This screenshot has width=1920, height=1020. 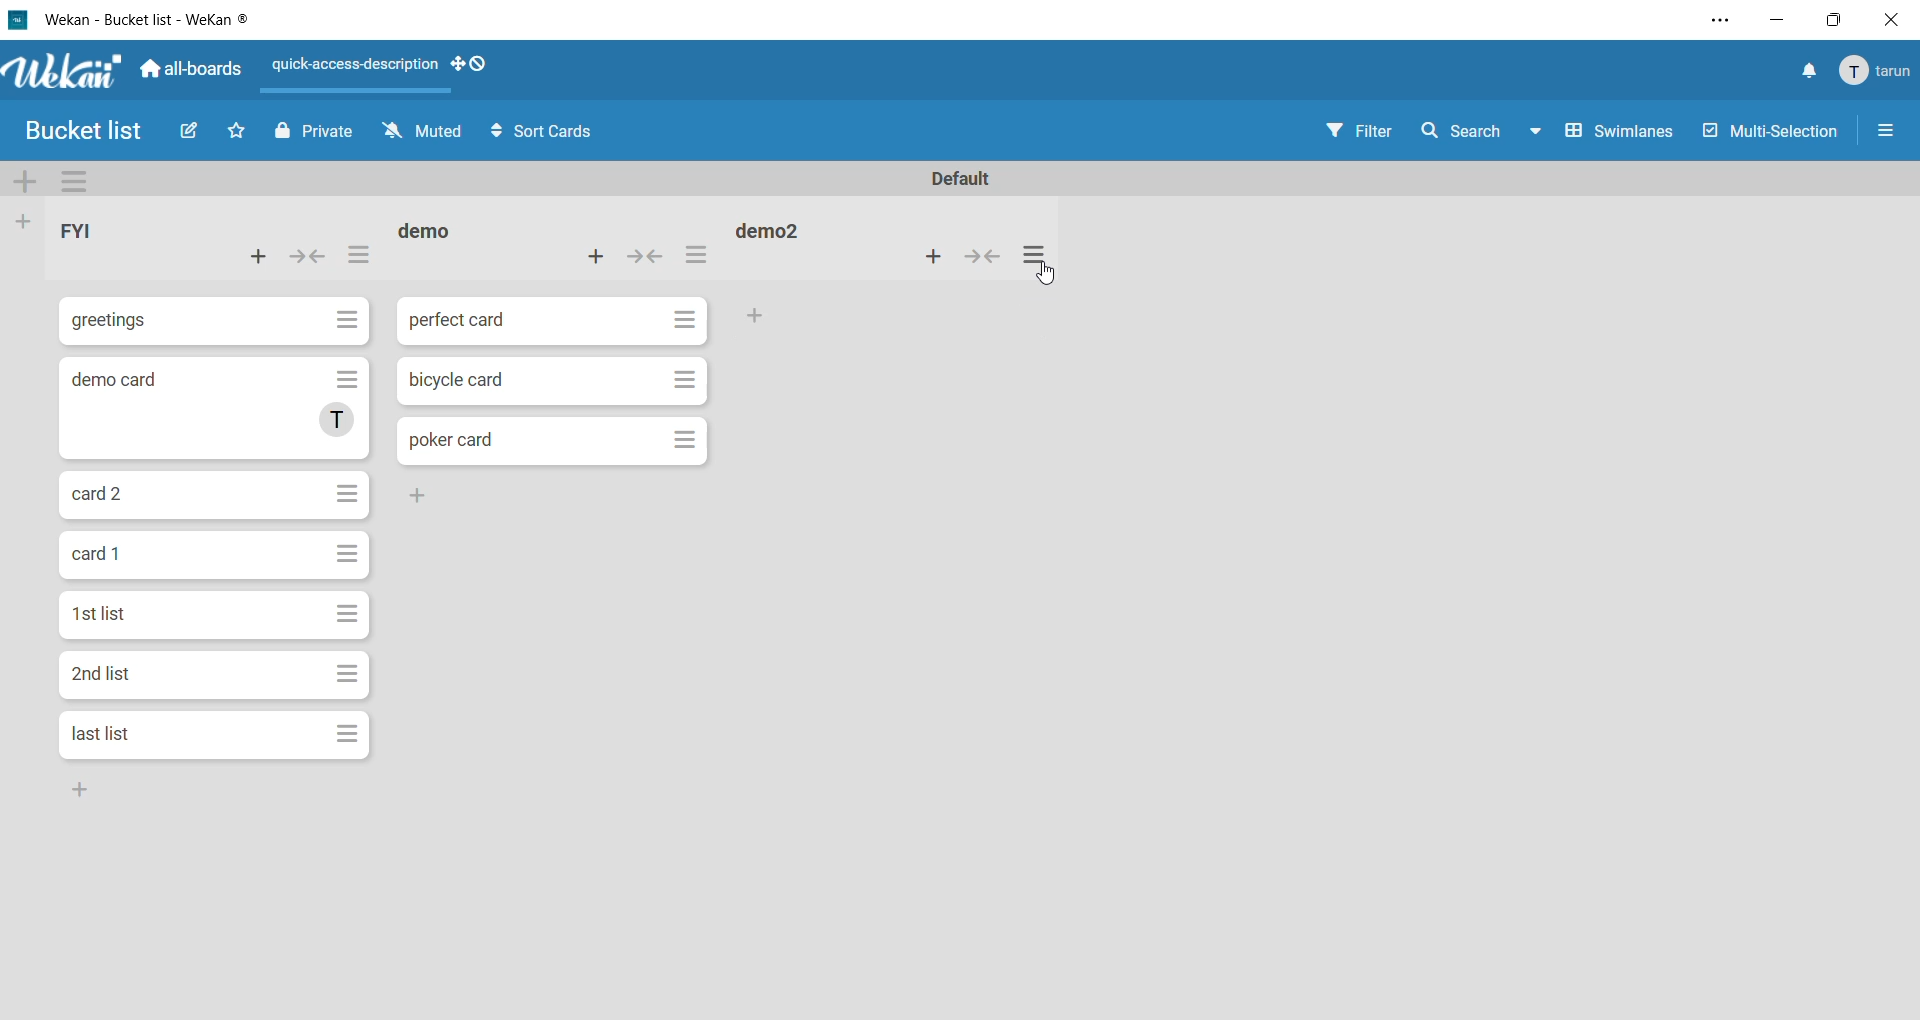 I want to click on Swimlanes, so click(x=1621, y=133).